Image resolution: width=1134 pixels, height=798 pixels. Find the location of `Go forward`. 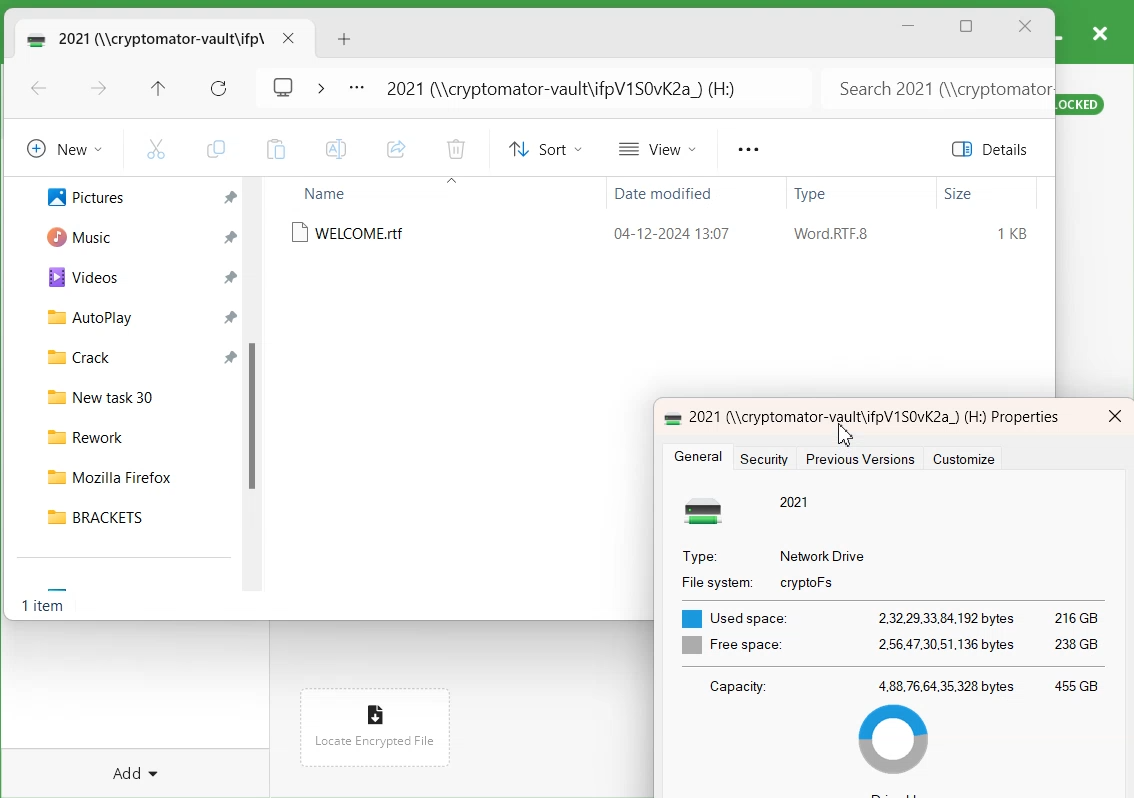

Go forward is located at coordinates (99, 90).